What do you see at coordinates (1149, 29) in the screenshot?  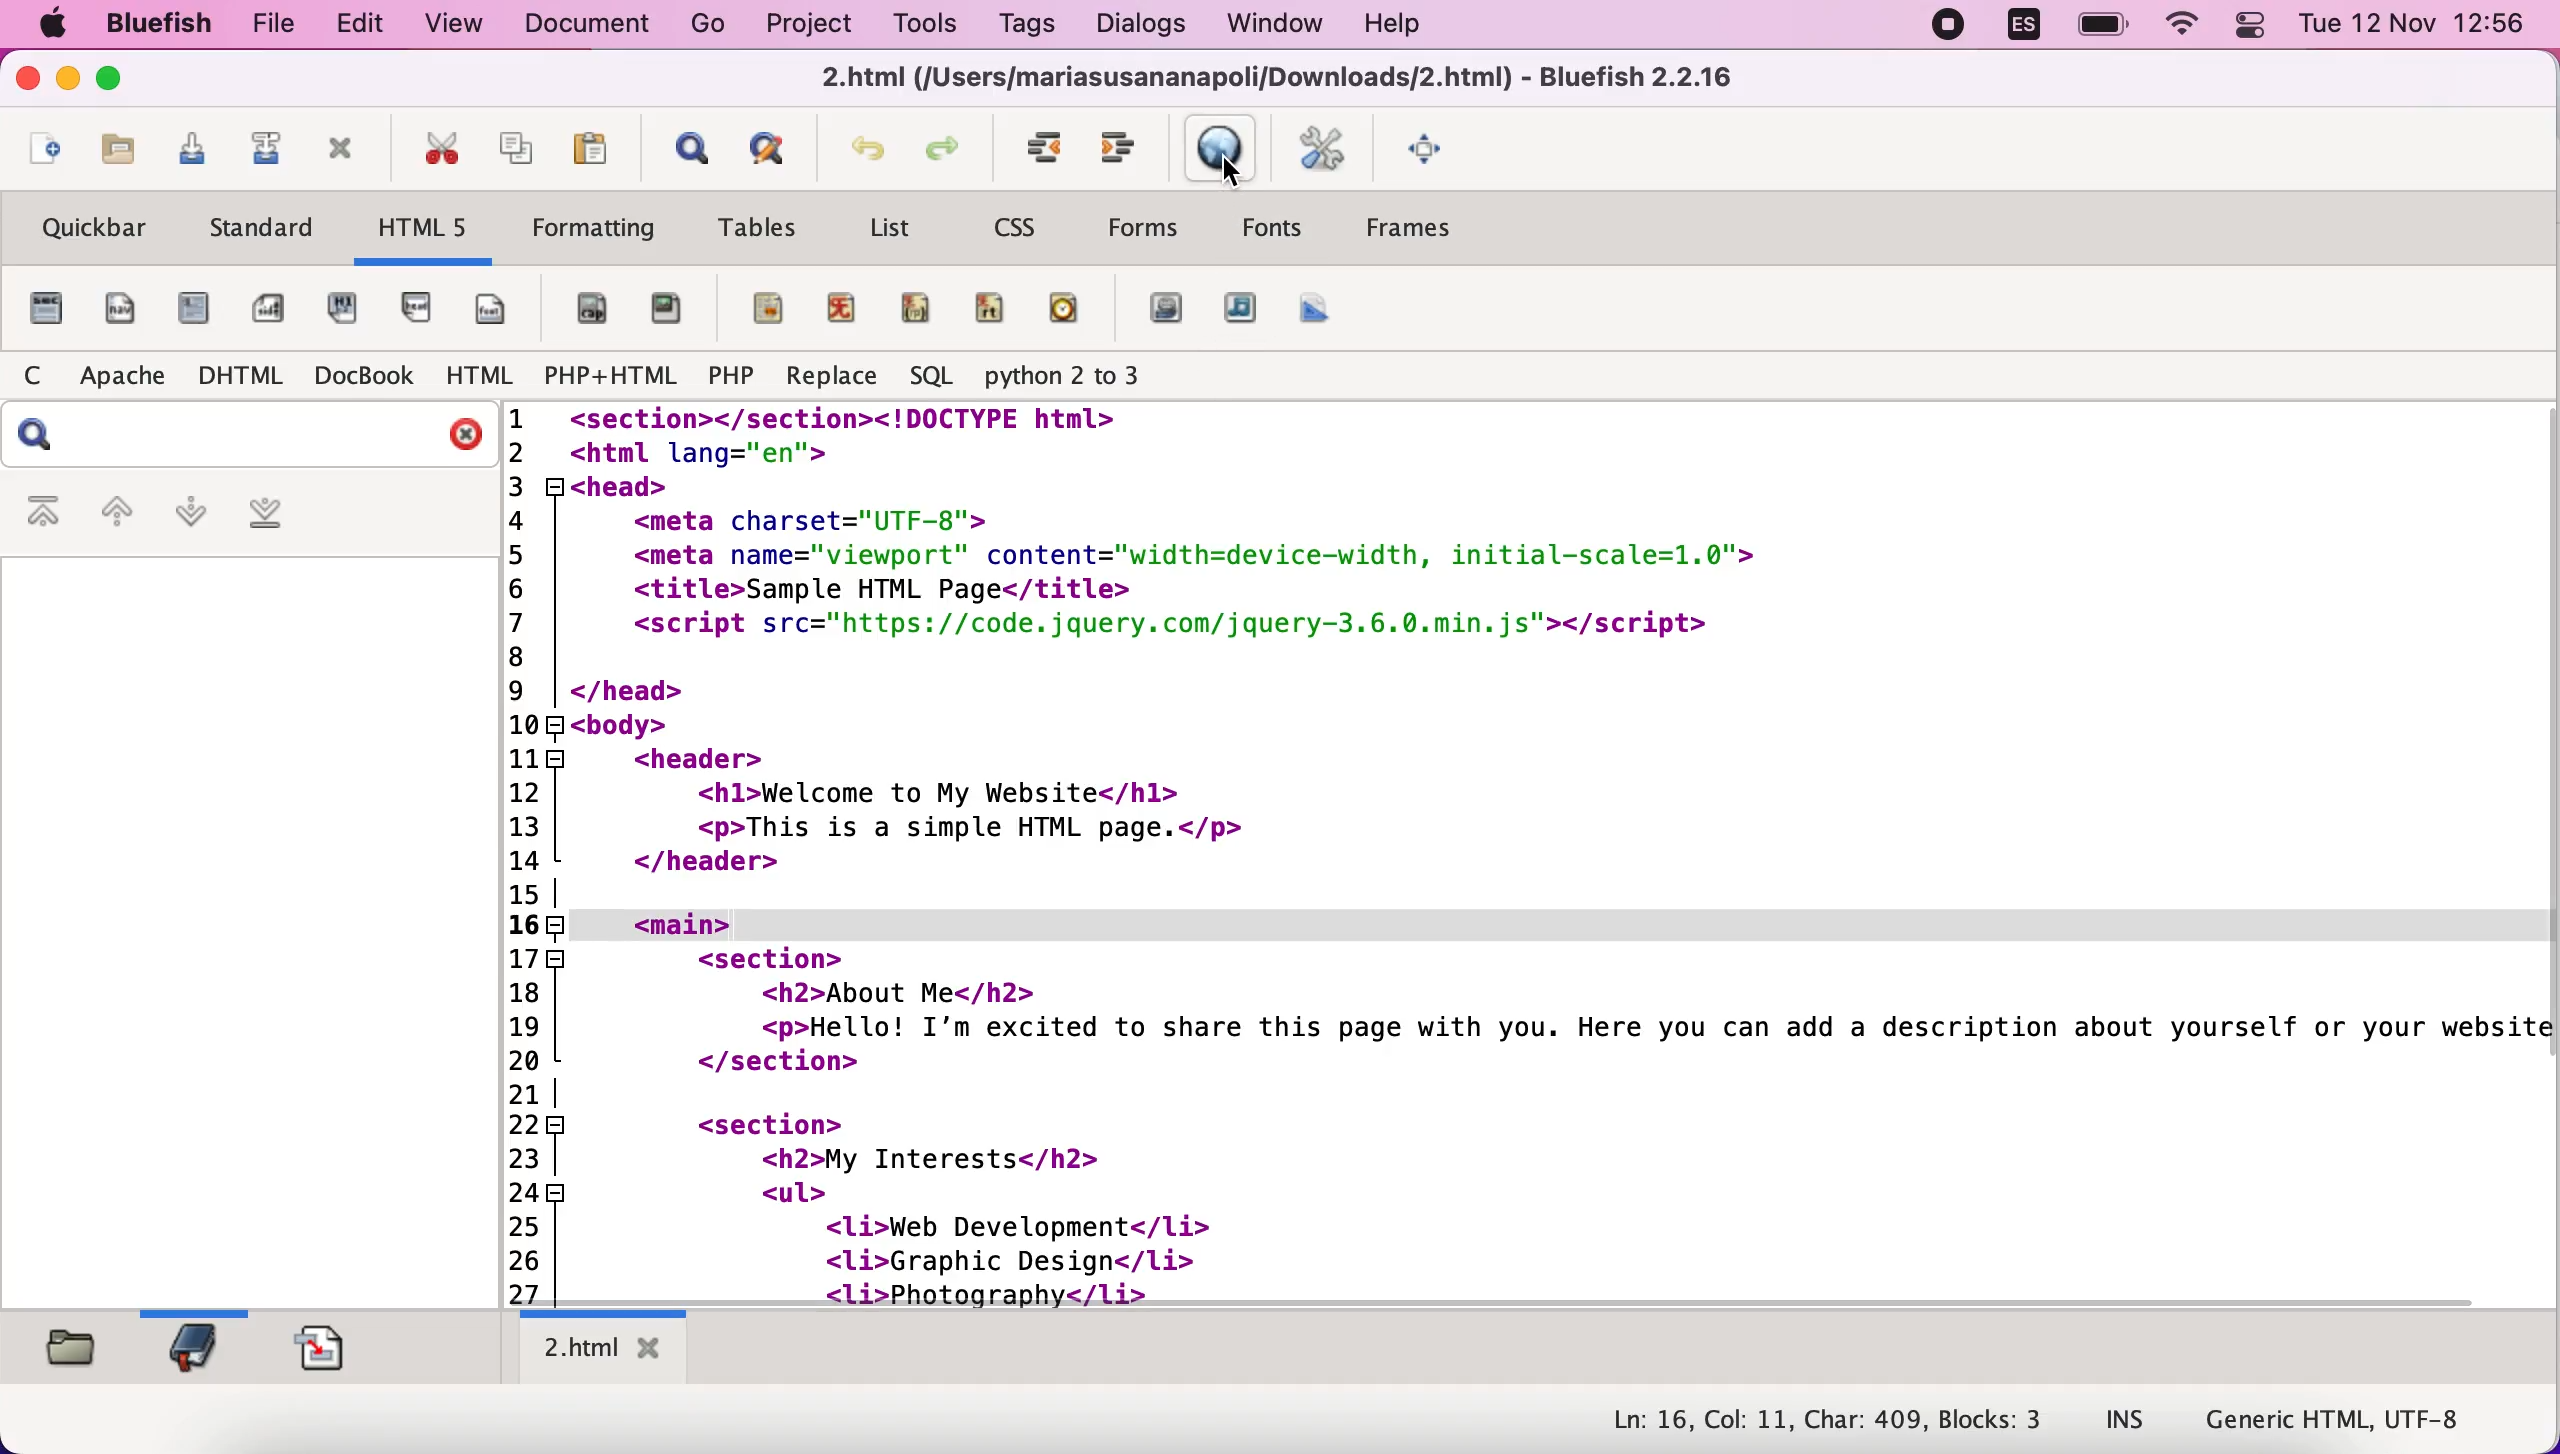 I see `dialogs` at bounding box center [1149, 29].